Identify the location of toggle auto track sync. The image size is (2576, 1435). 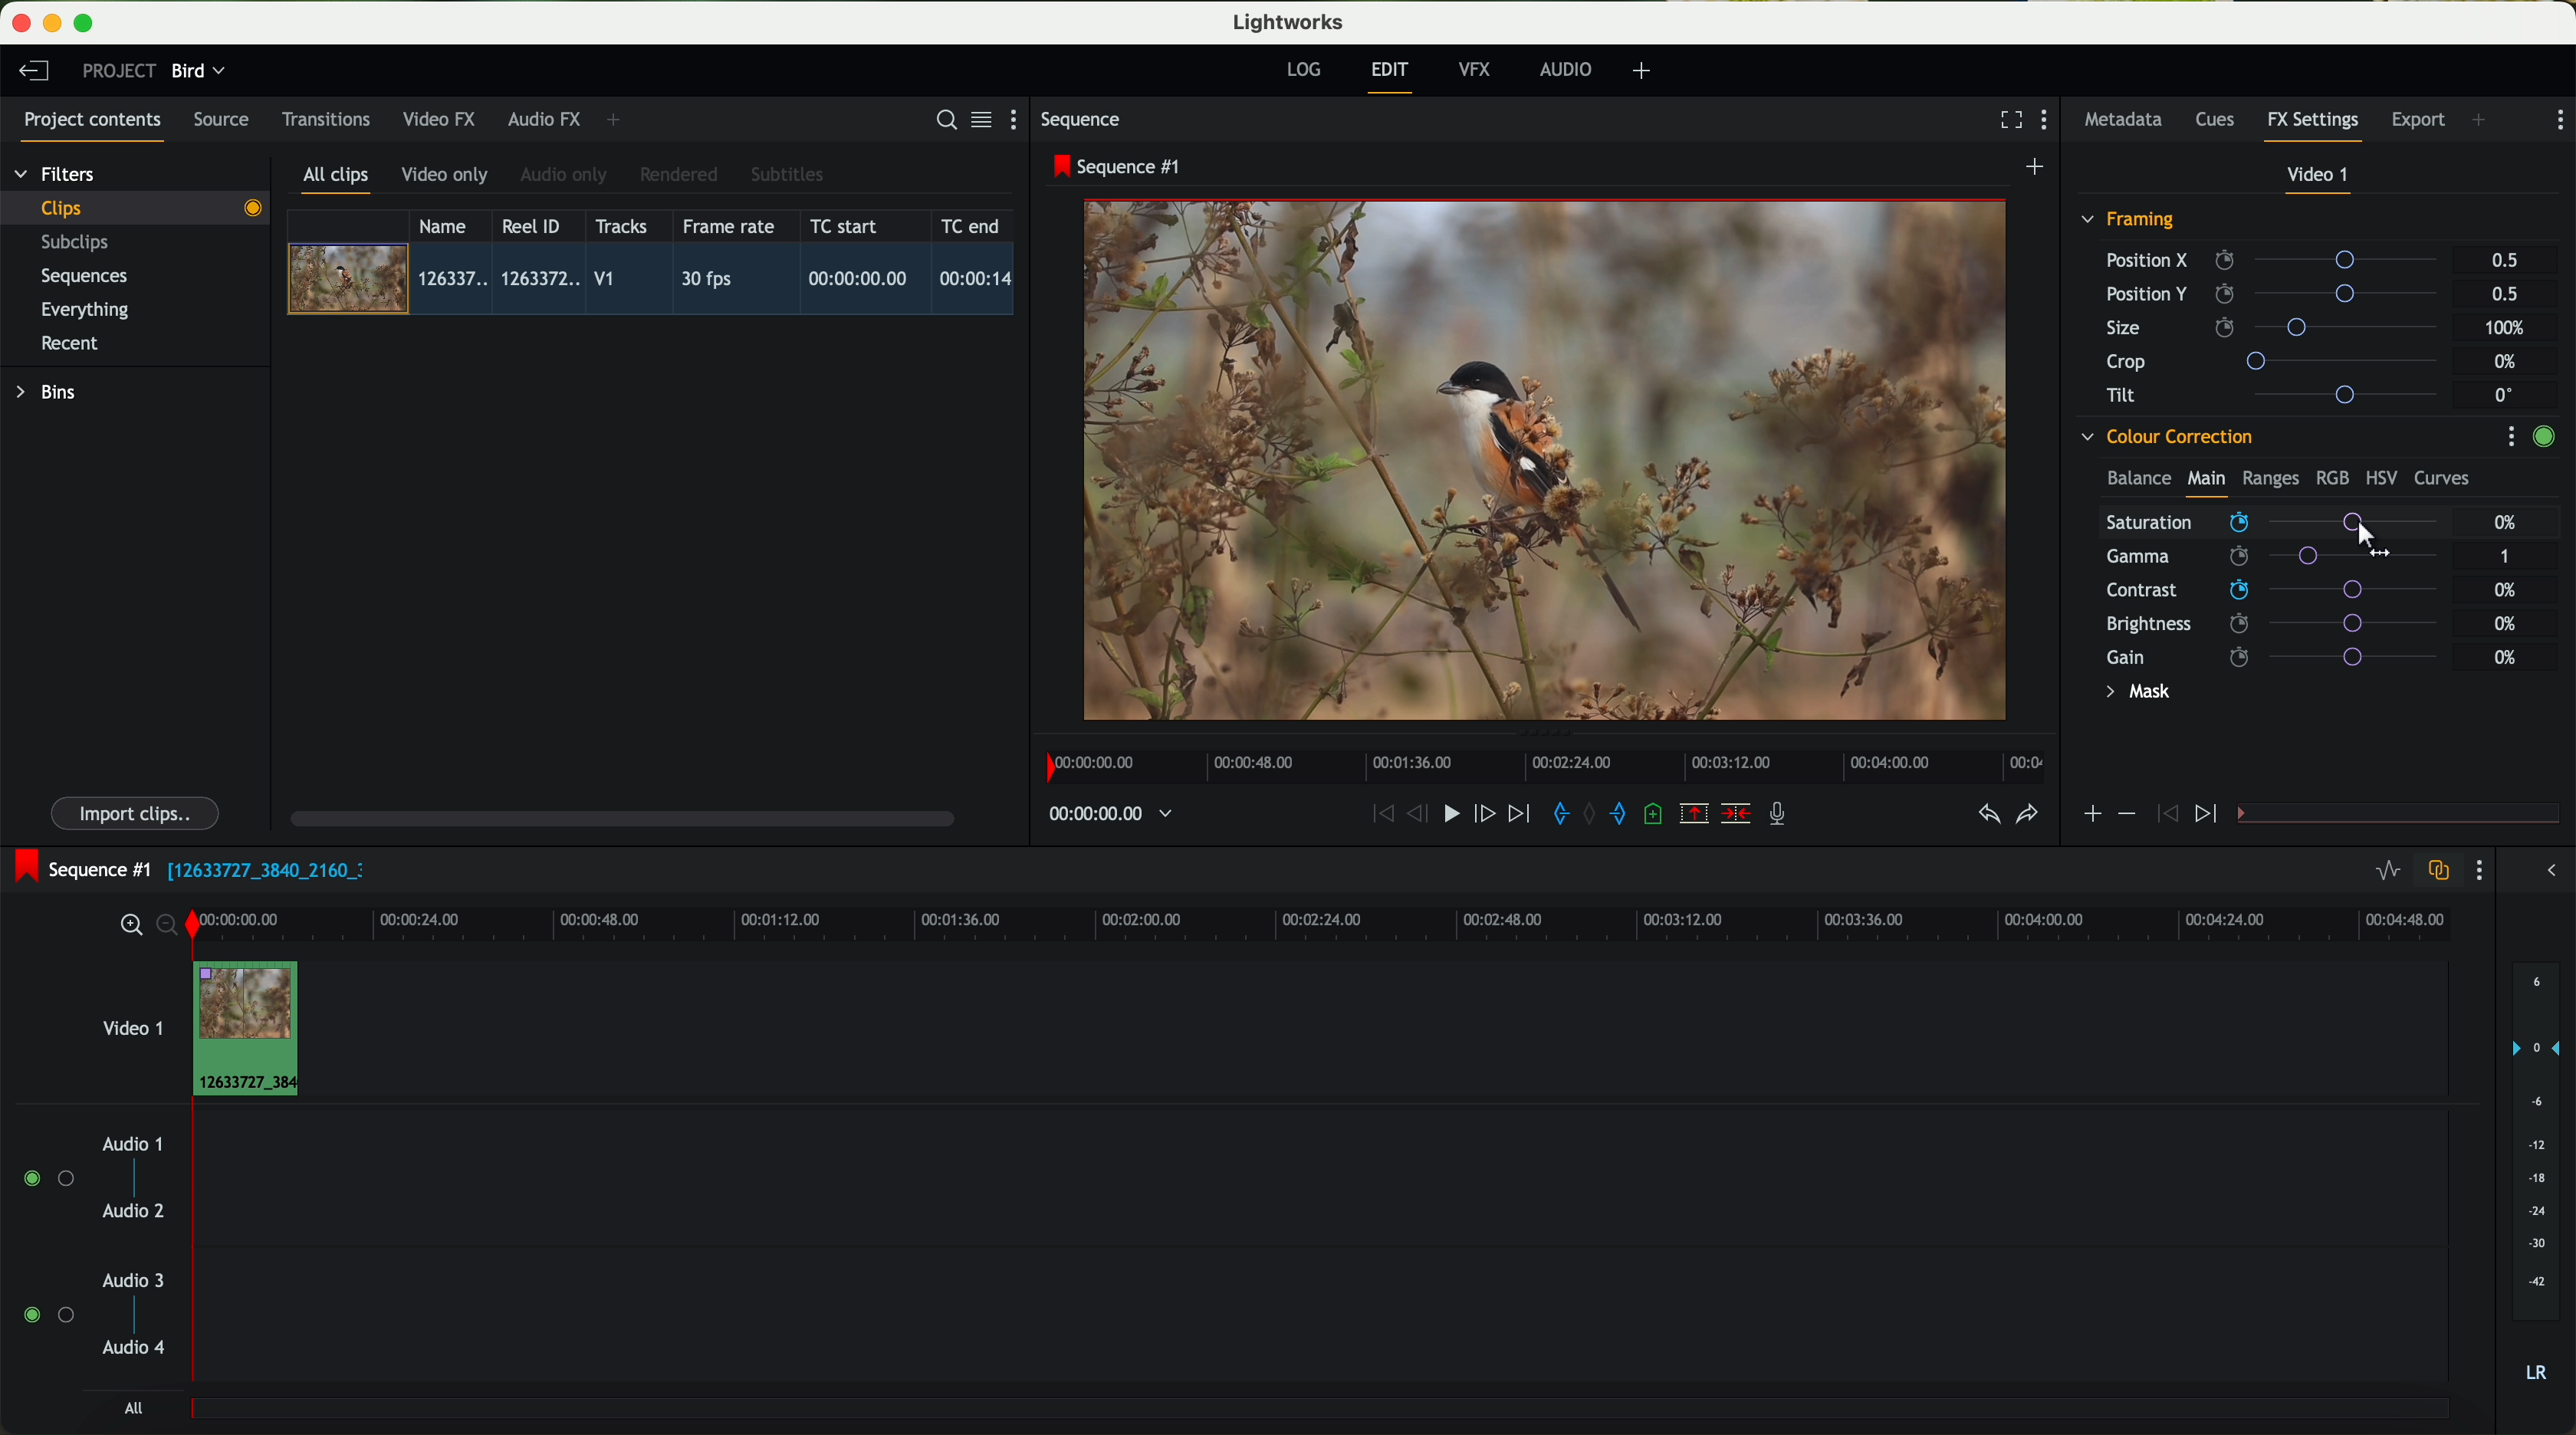
(2434, 872).